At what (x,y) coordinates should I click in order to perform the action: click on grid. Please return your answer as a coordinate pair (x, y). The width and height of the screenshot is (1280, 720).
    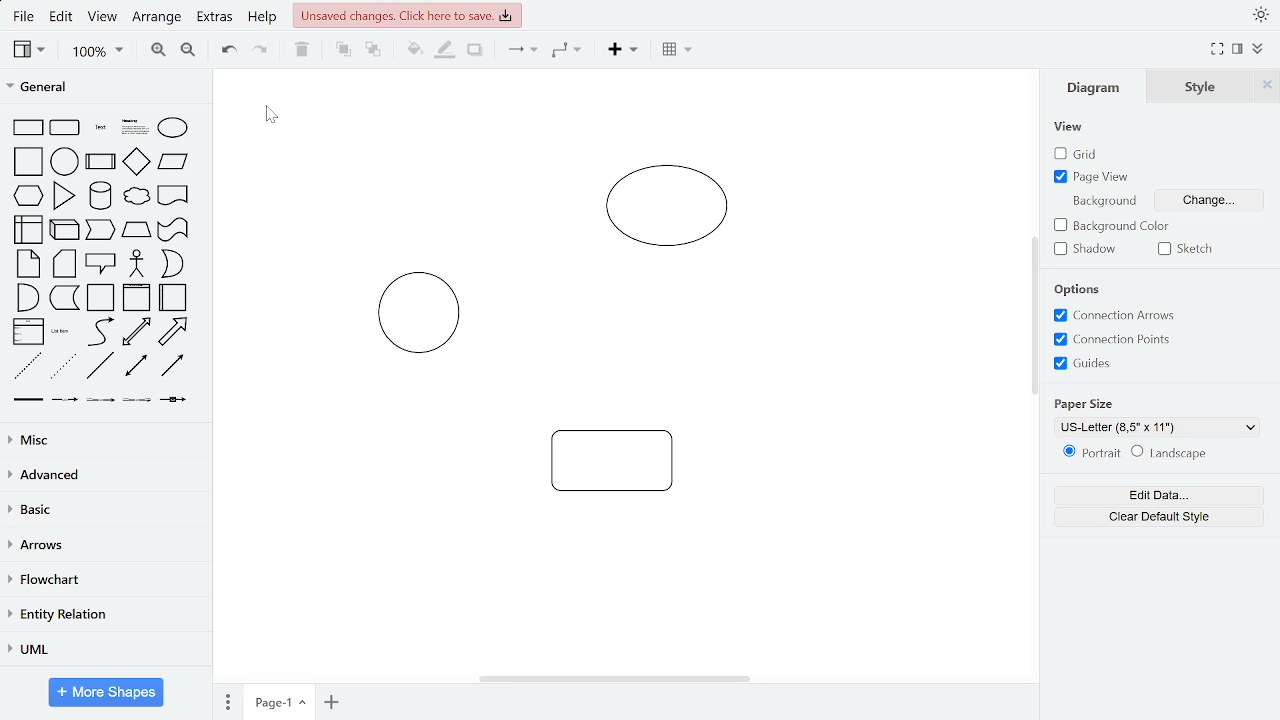
    Looking at the image, I should click on (1078, 154).